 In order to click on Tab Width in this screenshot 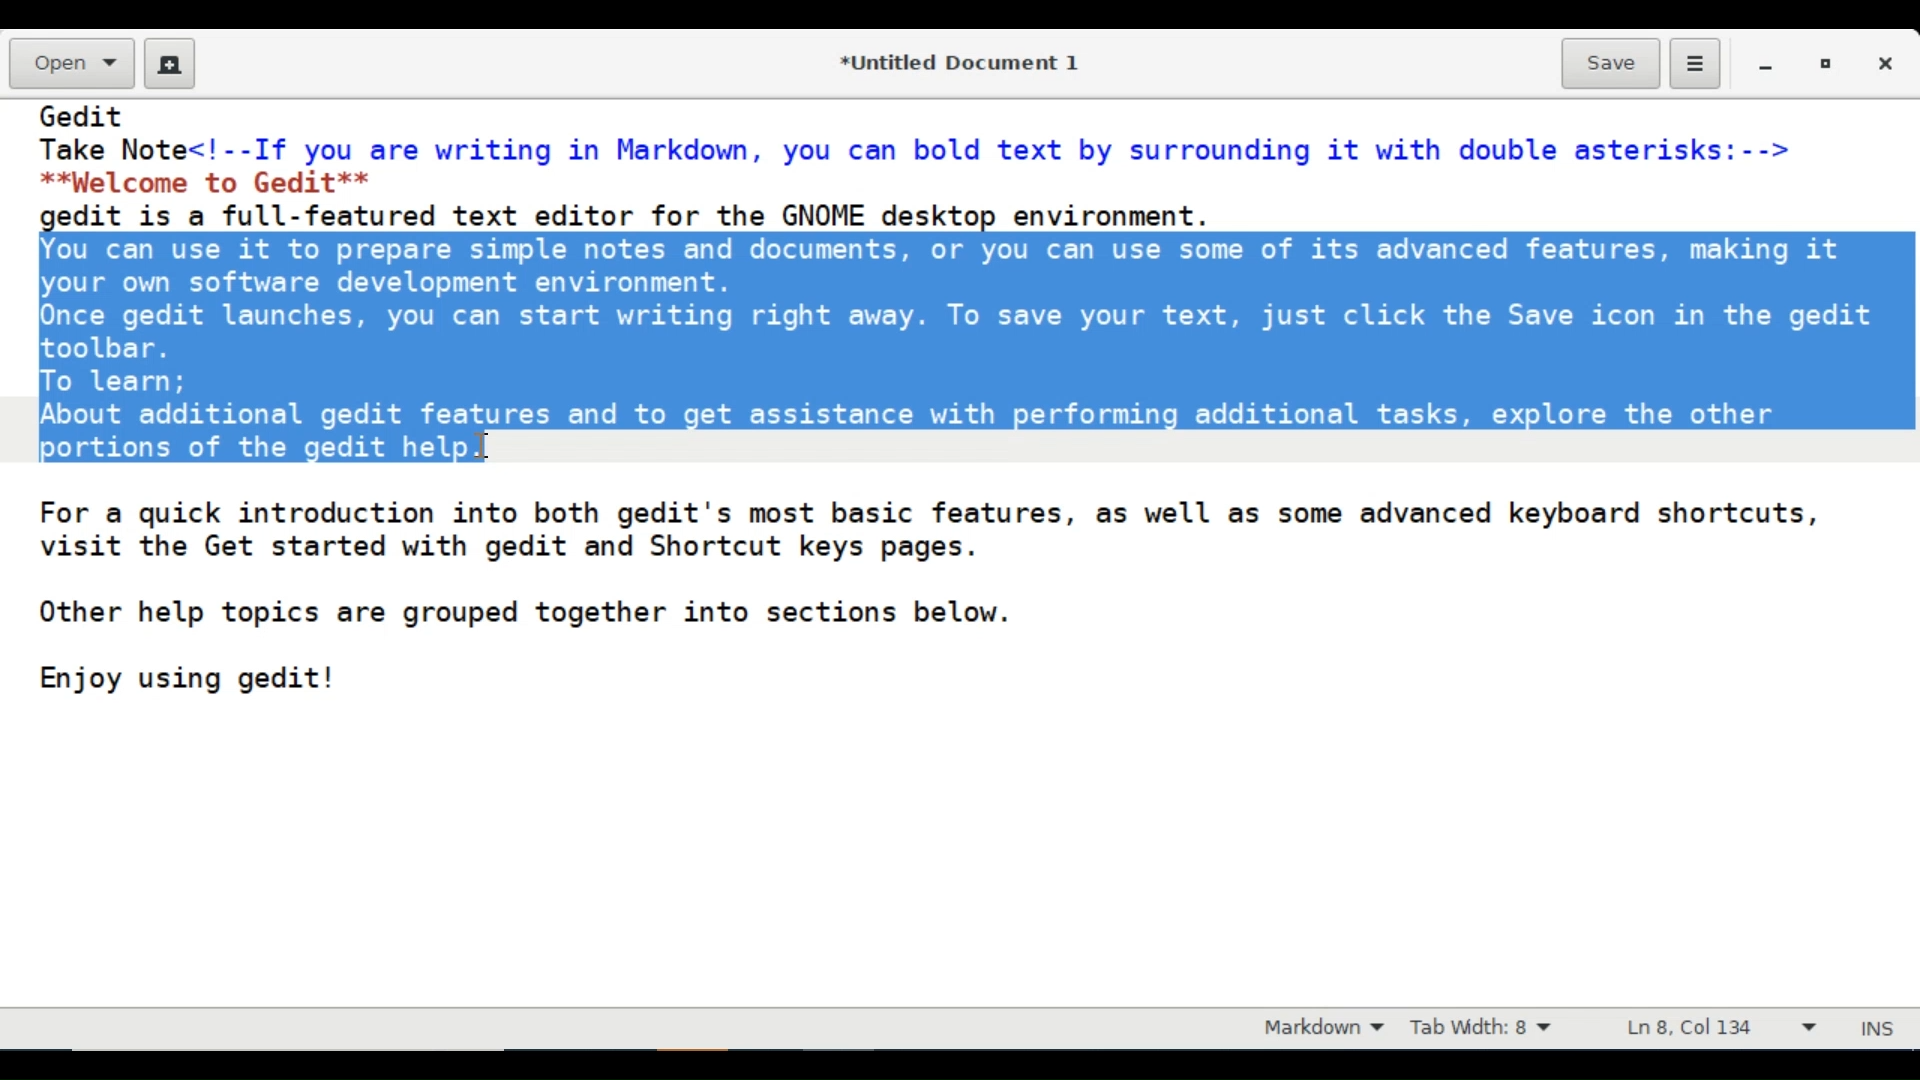, I will do `click(1495, 1029)`.